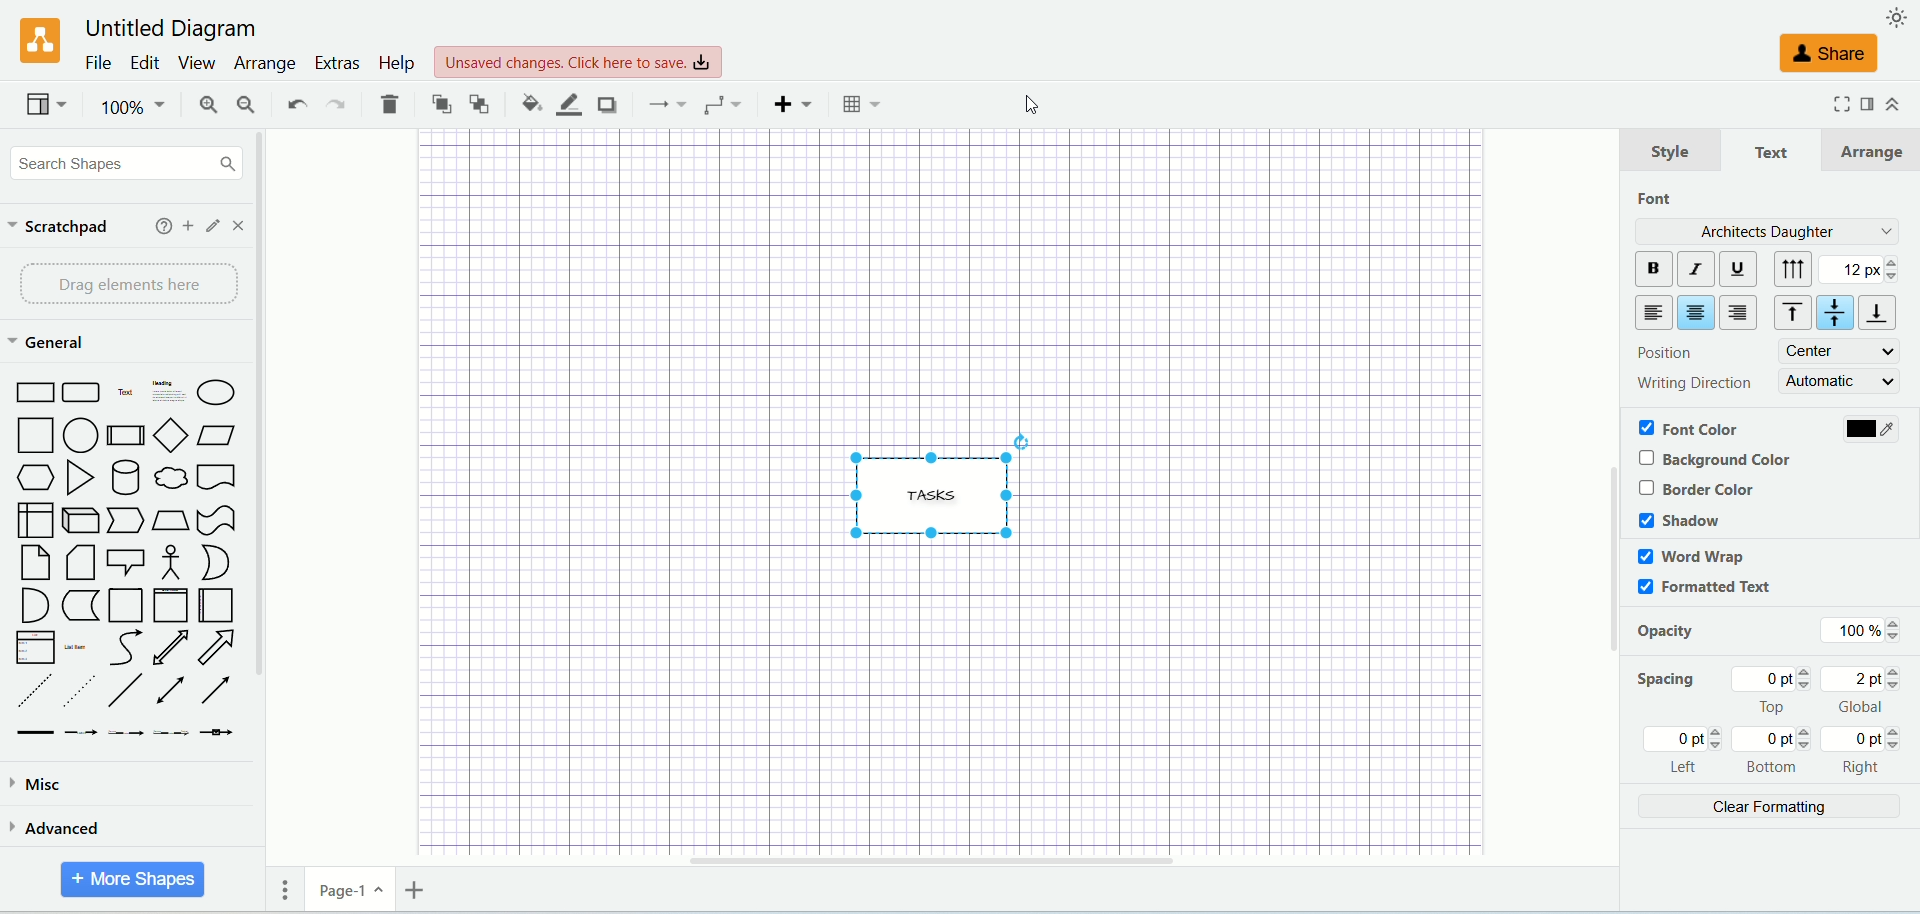 Image resolution: width=1920 pixels, height=914 pixels. I want to click on Rounded Rectangle, so click(83, 390).